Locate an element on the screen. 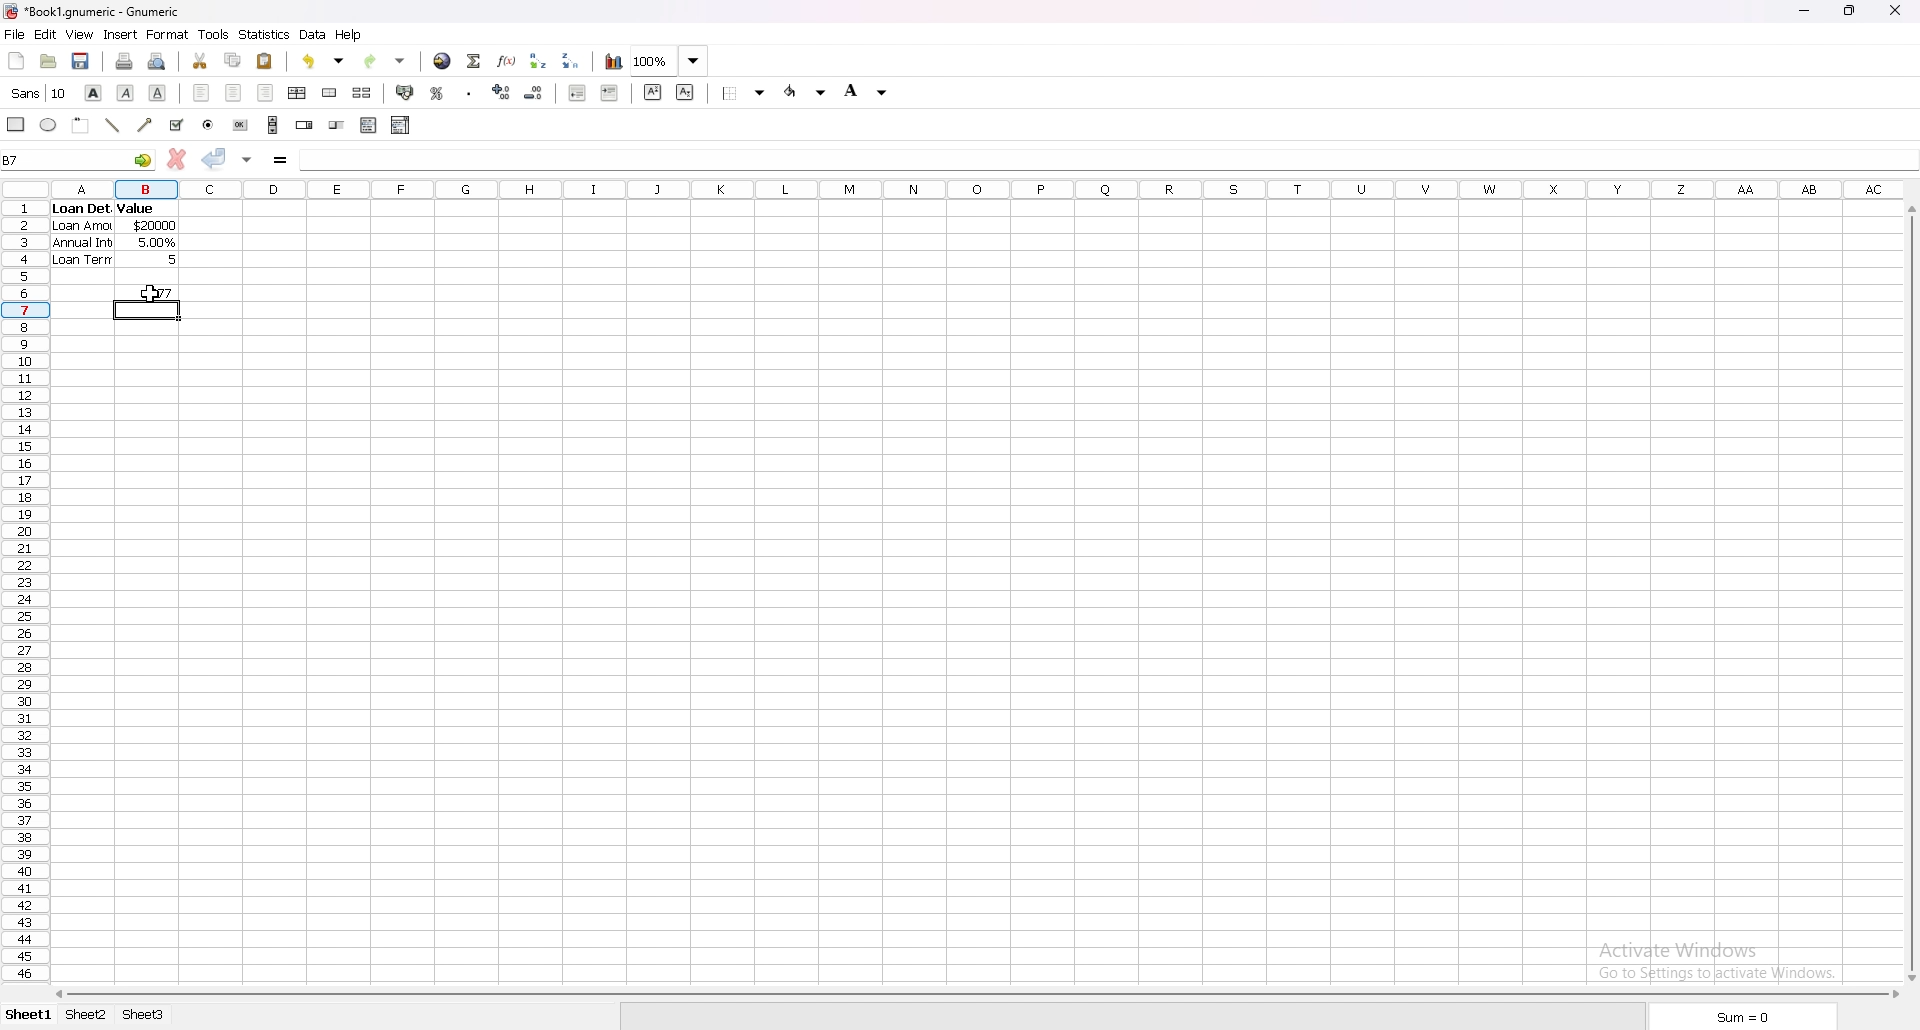 The image size is (1920, 1030). print is located at coordinates (126, 60).